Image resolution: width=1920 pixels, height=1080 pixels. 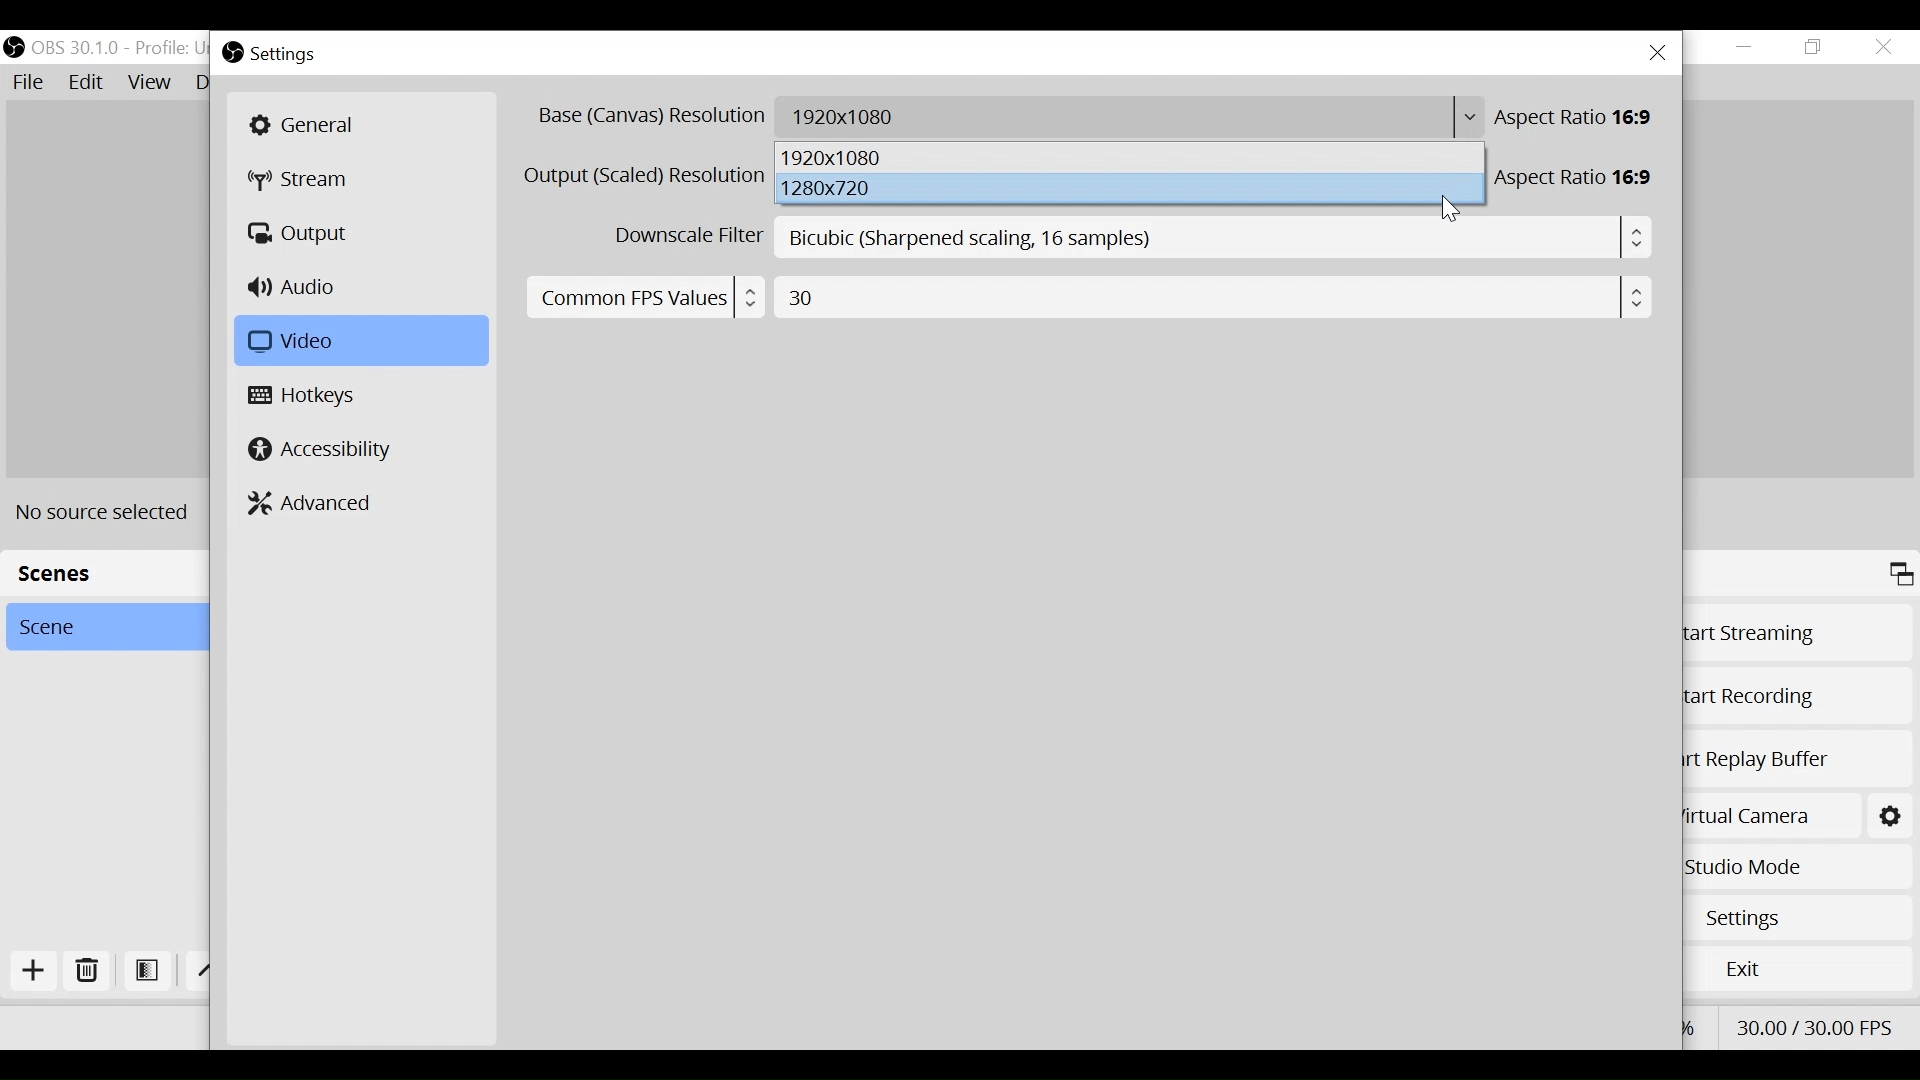 I want to click on General, so click(x=359, y=125).